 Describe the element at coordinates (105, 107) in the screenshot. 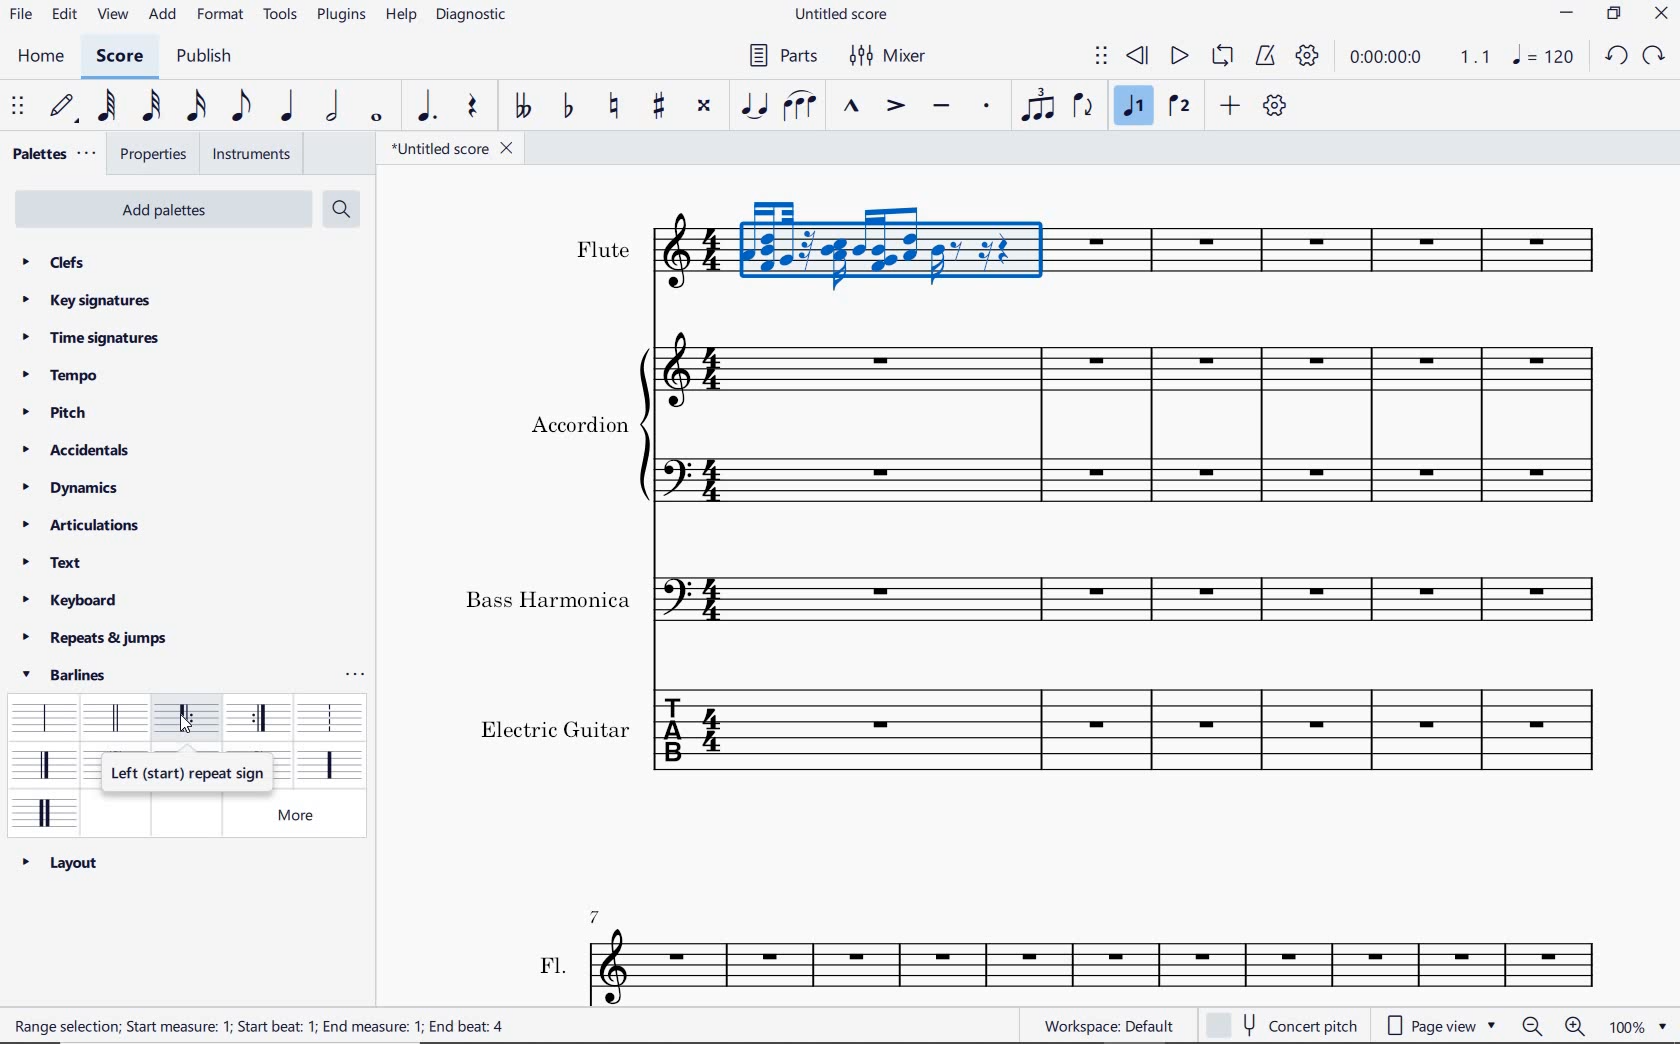

I see `64th note` at that location.